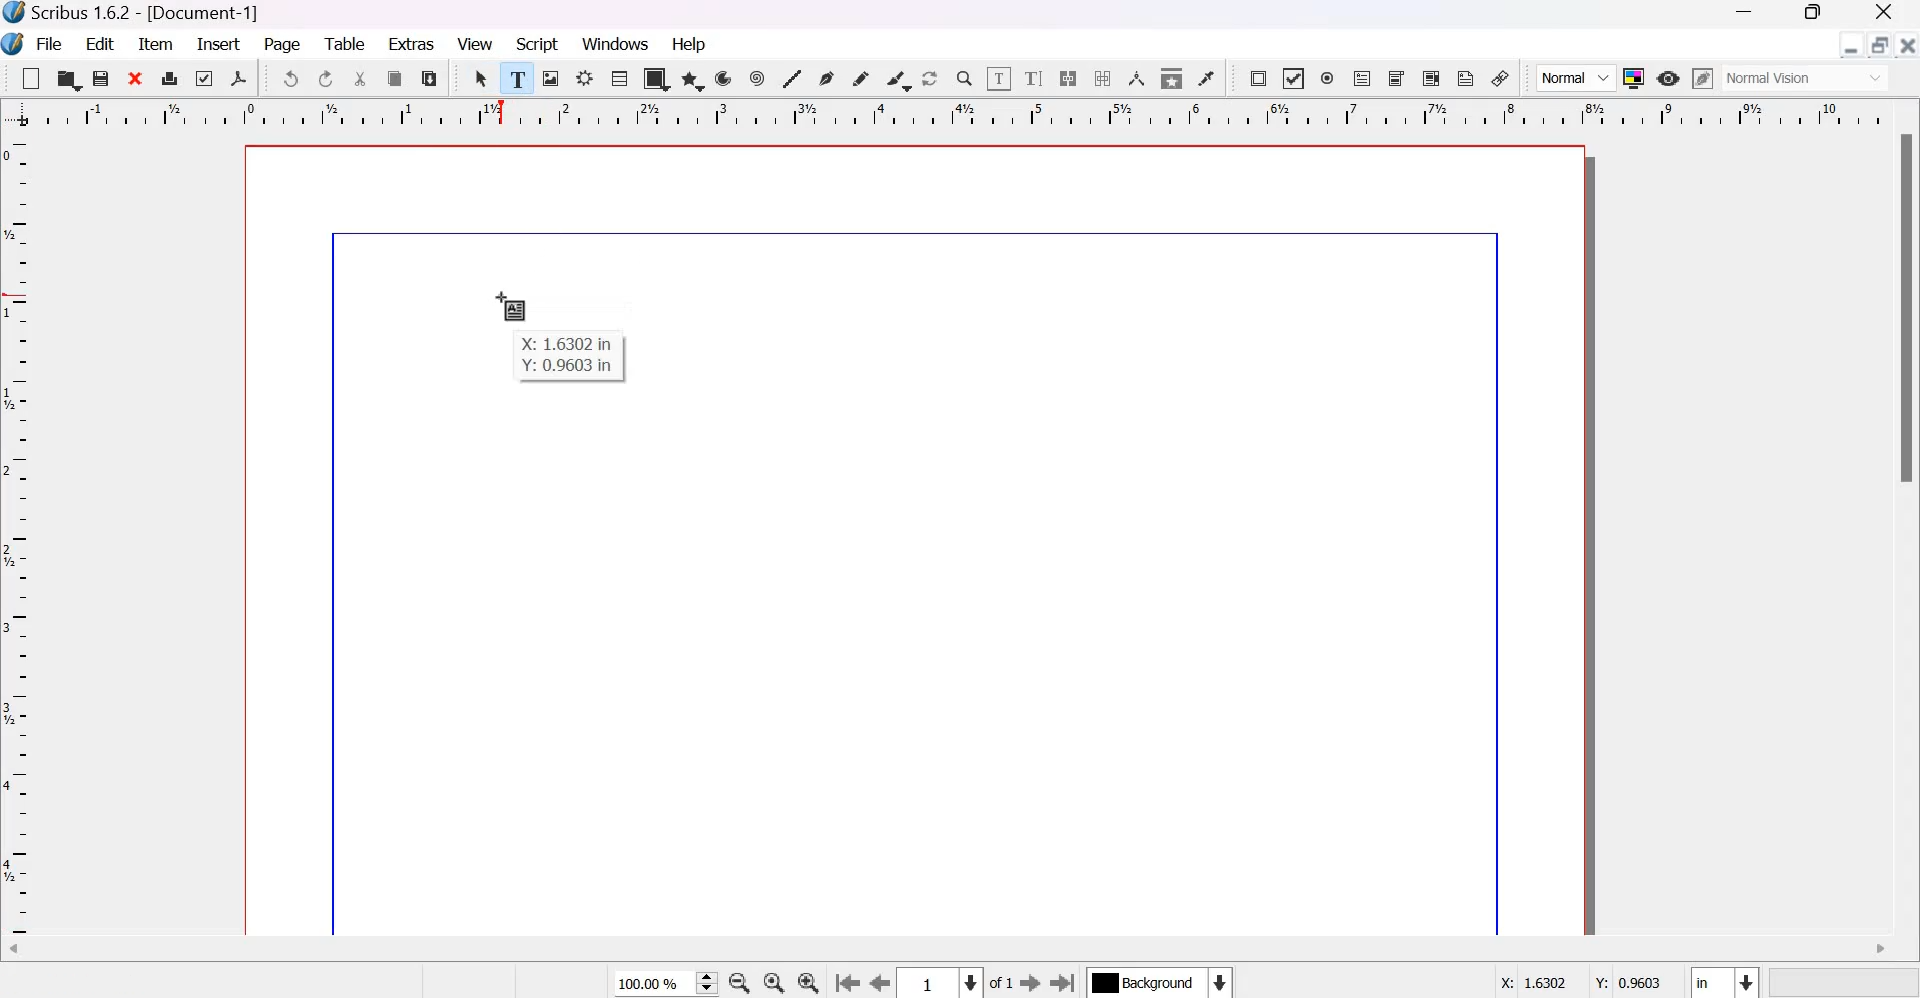  What do you see at coordinates (31, 78) in the screenshot?
I see `new` at bounding box center [31, 78].